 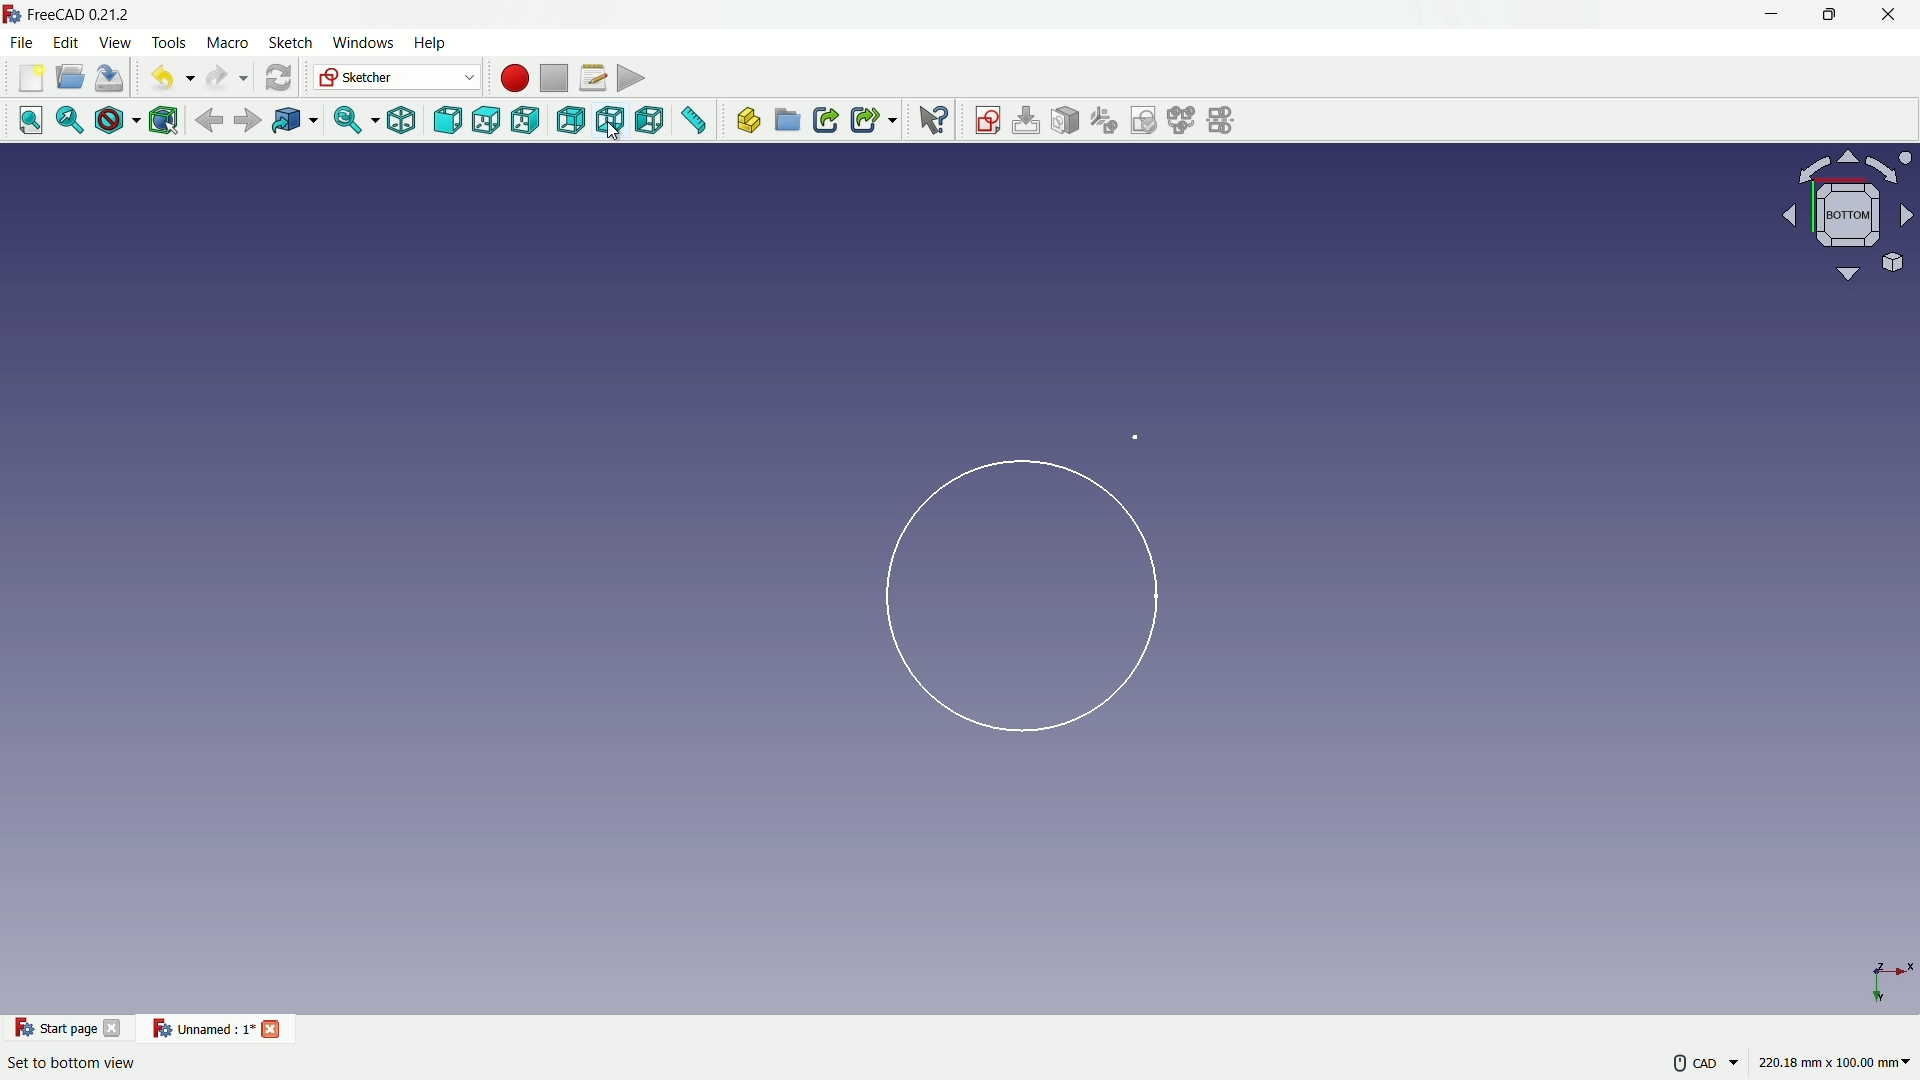 What do you see at coordinates (1146, 121) in the screenshot?
I see `validate sketches` at bounding box center [1146, 121].